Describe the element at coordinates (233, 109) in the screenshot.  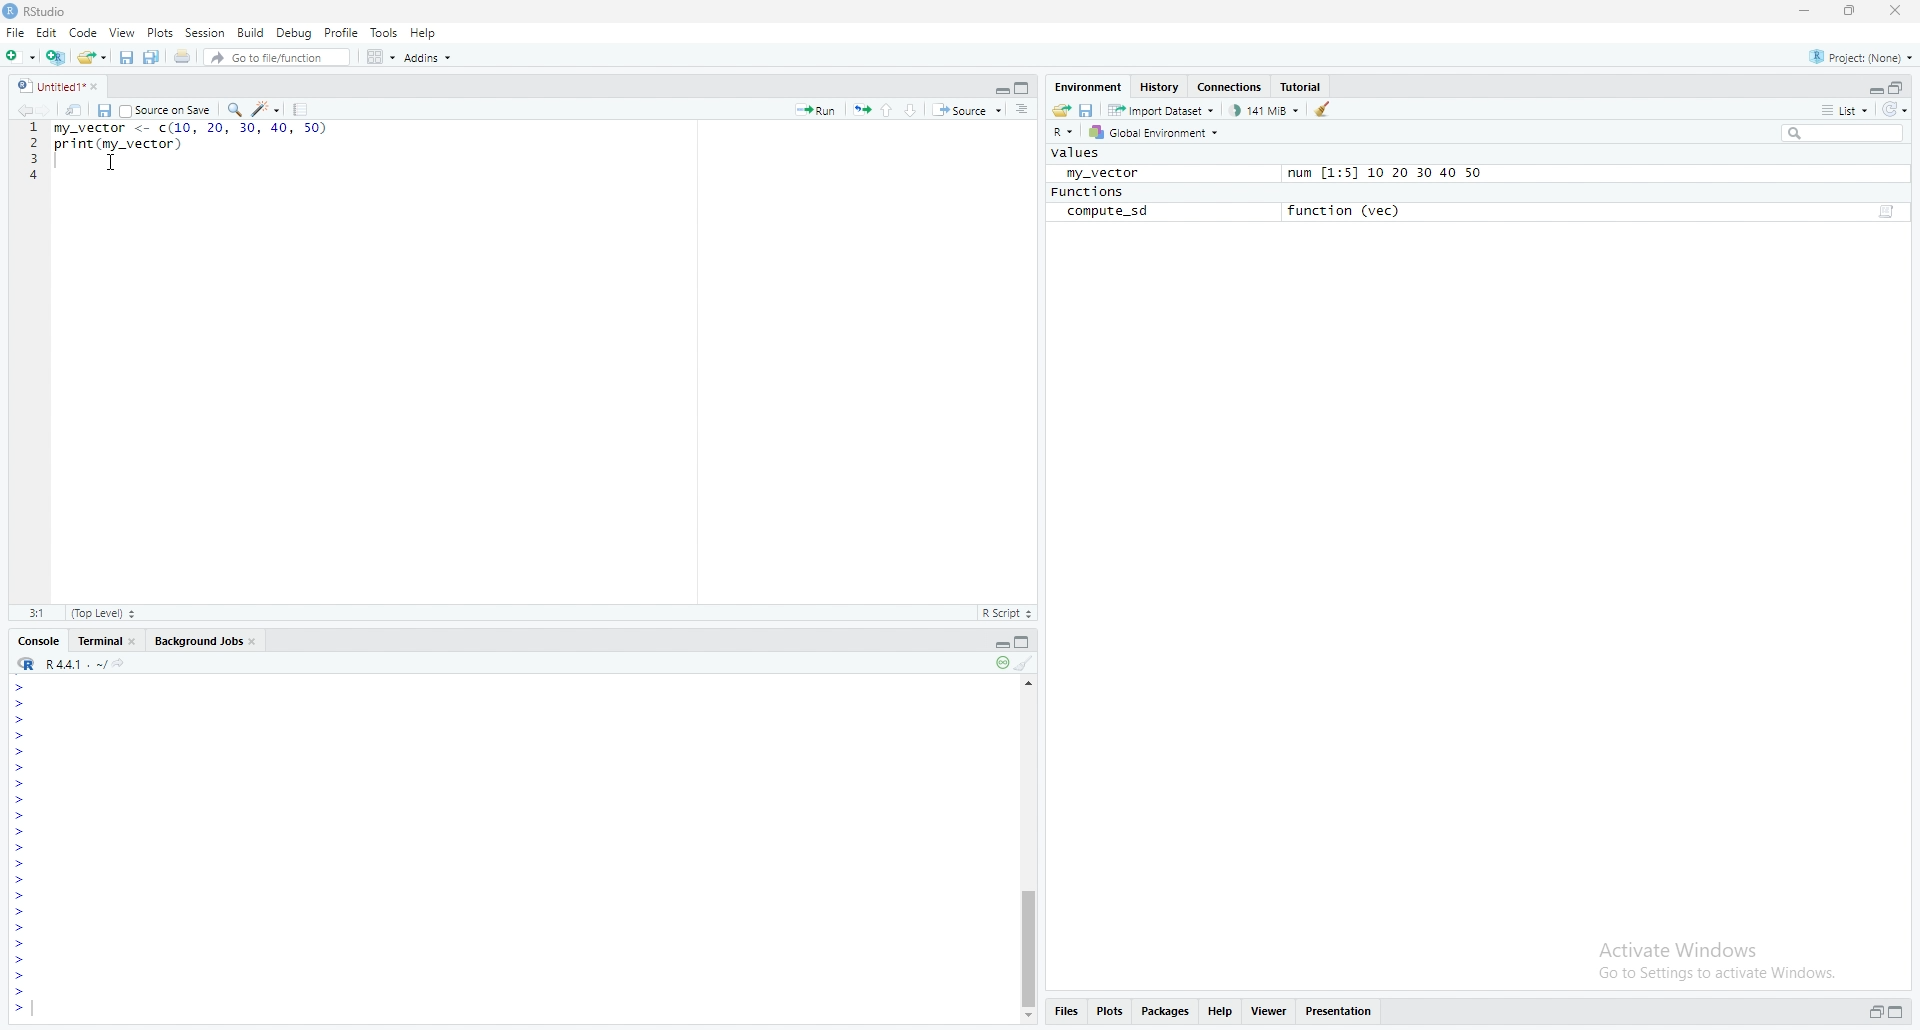
I see `Find and replace` at that location.